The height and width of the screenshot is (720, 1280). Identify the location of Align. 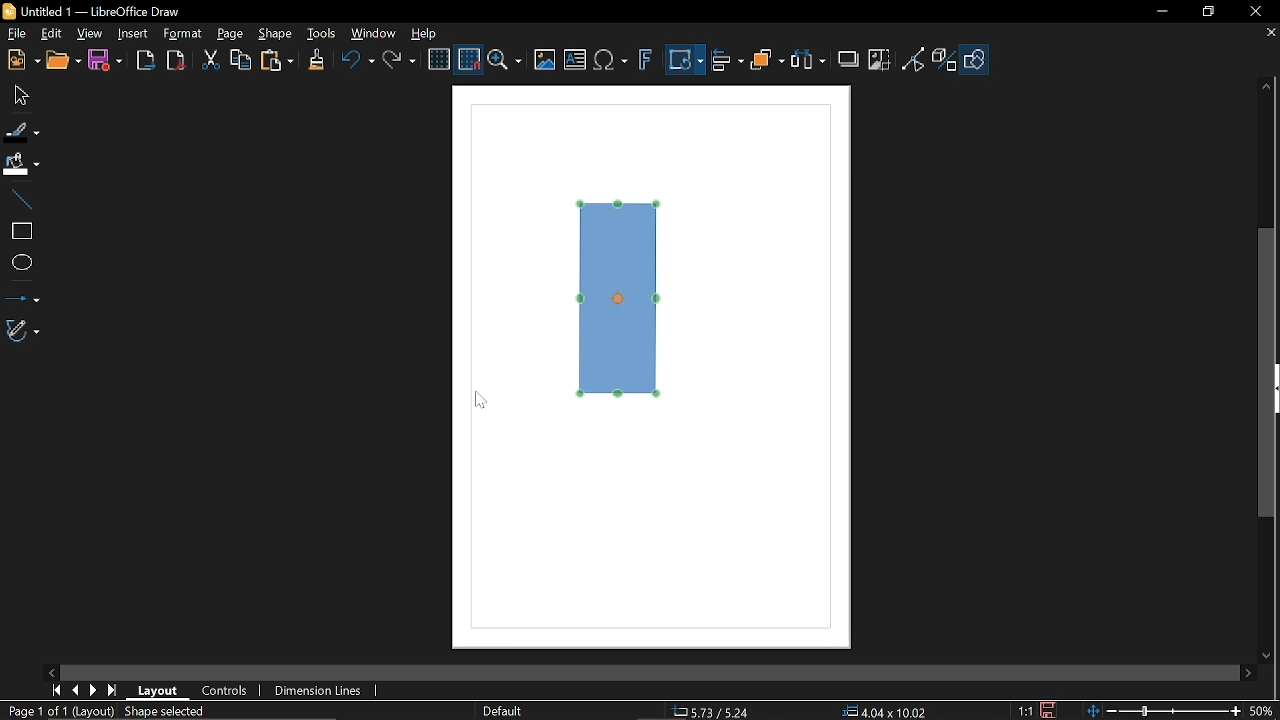
(728, 63).